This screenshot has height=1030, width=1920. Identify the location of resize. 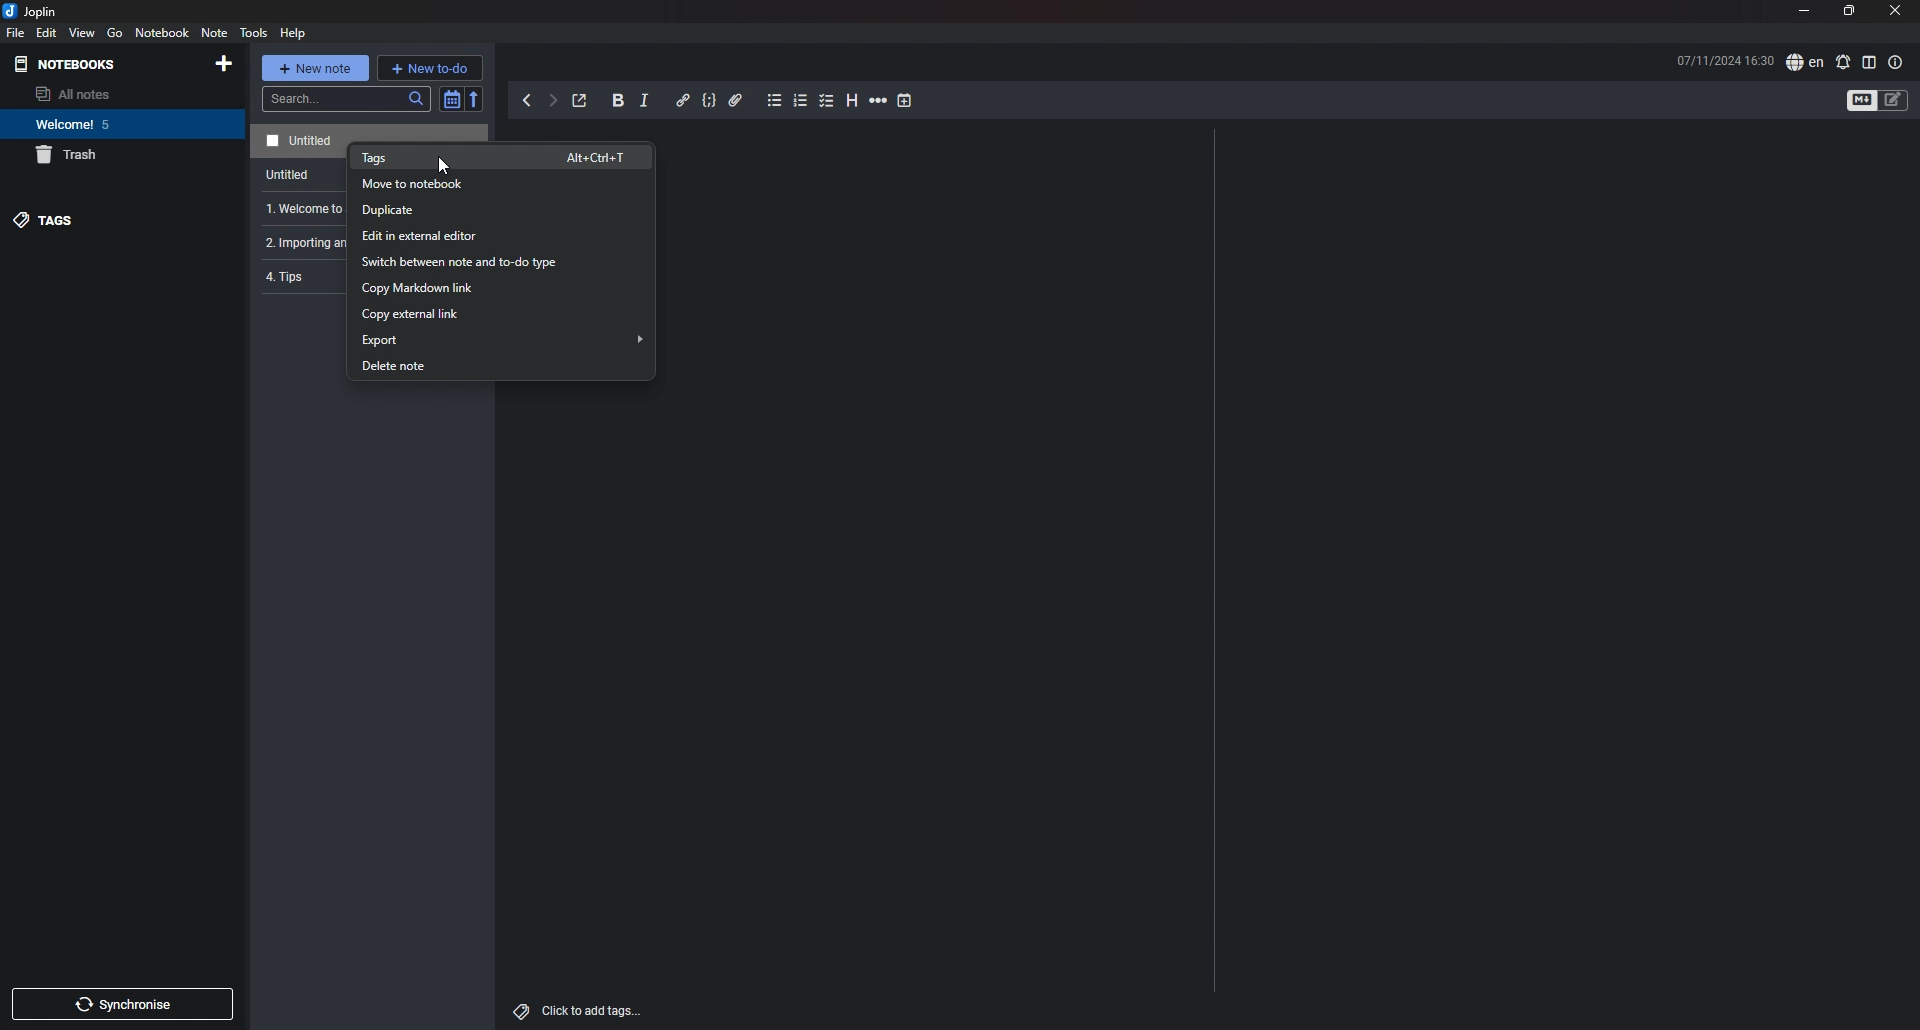
(1848, 12).